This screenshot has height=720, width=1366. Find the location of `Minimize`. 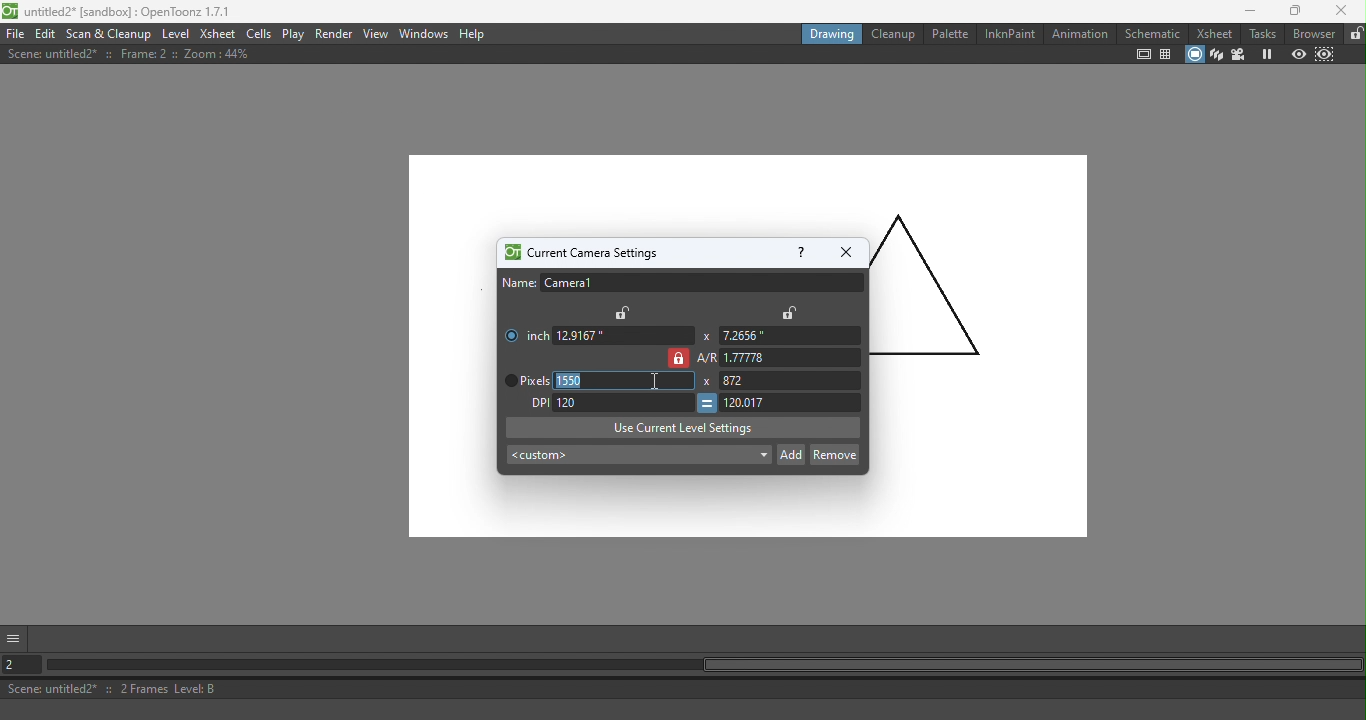

Minimize is located at coordinates (1243, 11).